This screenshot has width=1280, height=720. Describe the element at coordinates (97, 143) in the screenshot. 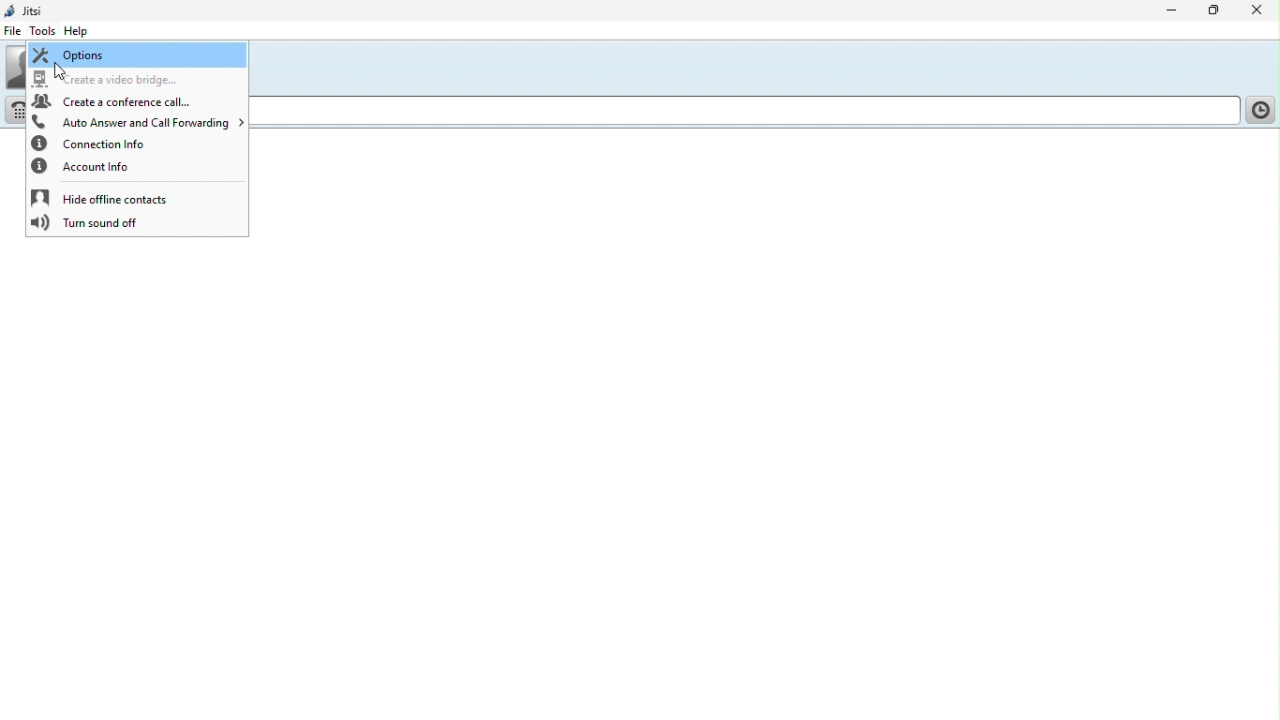

I see `Connection info` at that location.